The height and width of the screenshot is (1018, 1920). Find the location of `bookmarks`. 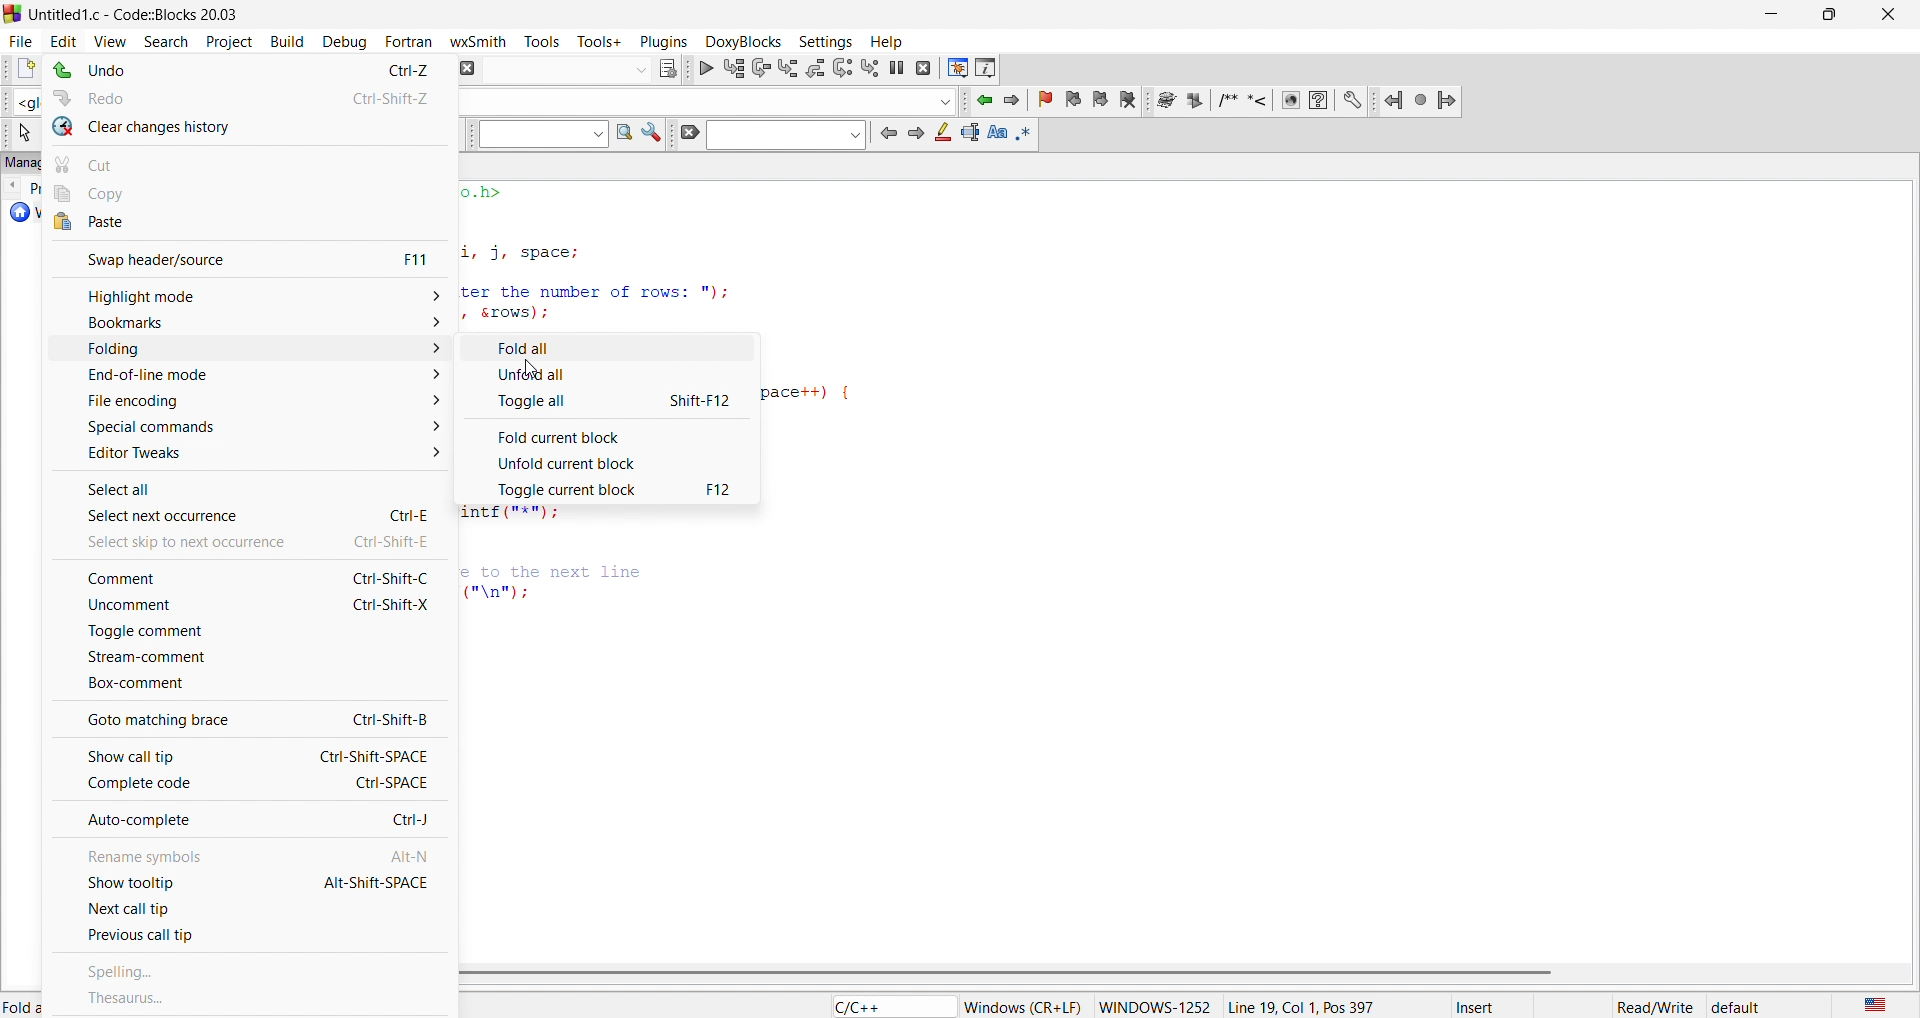

bookmarks is located at coordinates (244, 323).